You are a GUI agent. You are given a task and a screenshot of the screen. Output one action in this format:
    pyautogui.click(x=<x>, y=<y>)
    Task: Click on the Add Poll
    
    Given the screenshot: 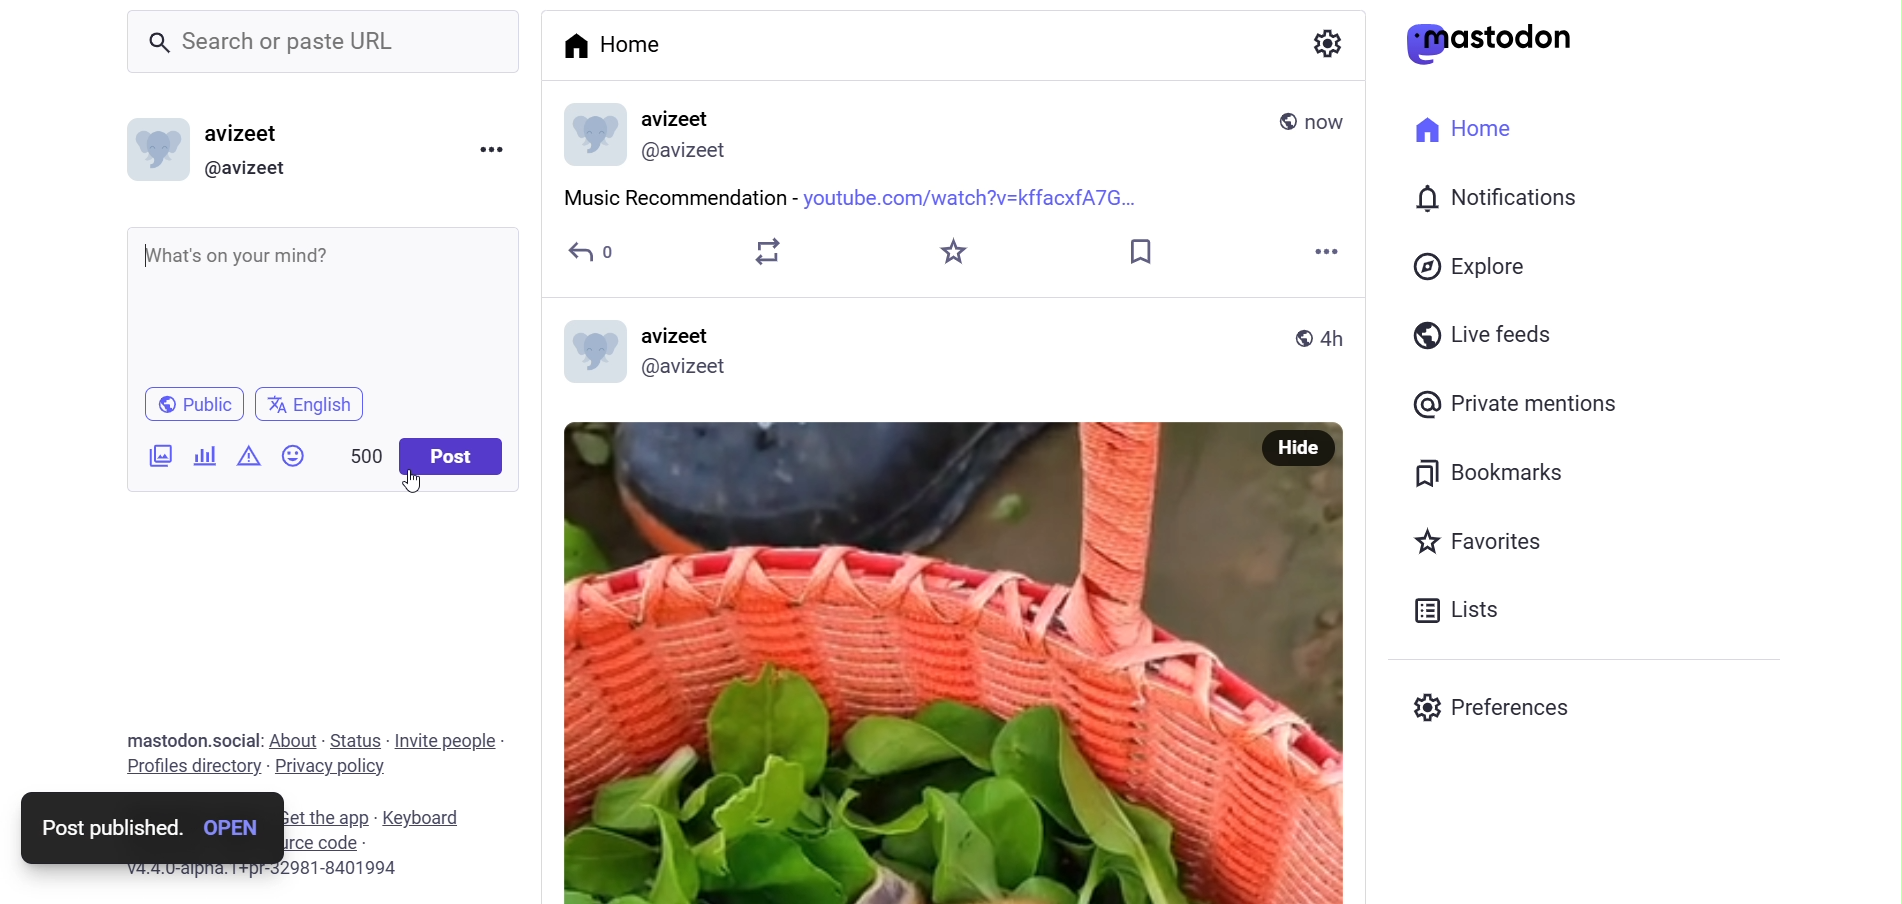 What is the action you would take?
    pyautogui.click(x=204, y=454)
    